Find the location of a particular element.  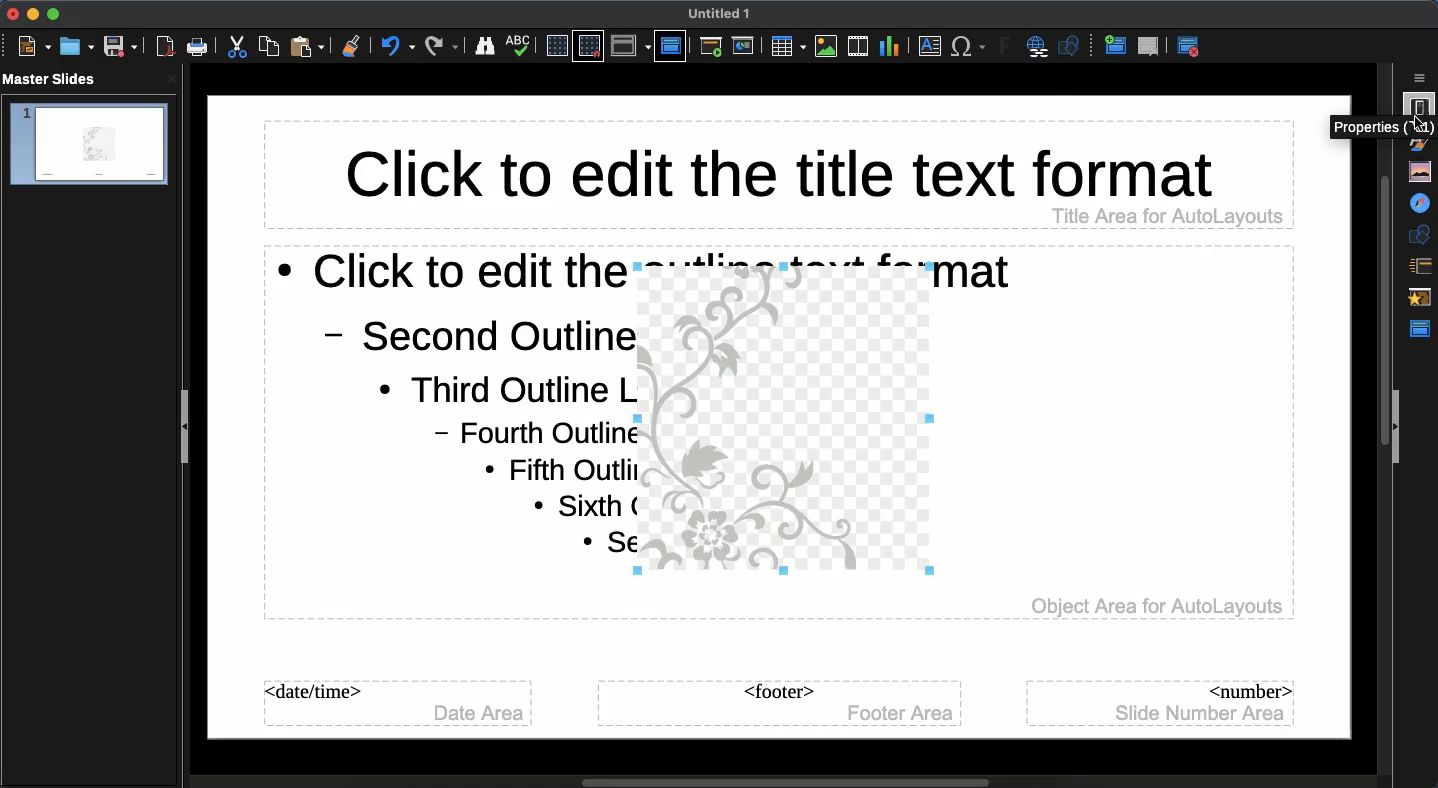

slide 1 is located at coordinates (88, 145).